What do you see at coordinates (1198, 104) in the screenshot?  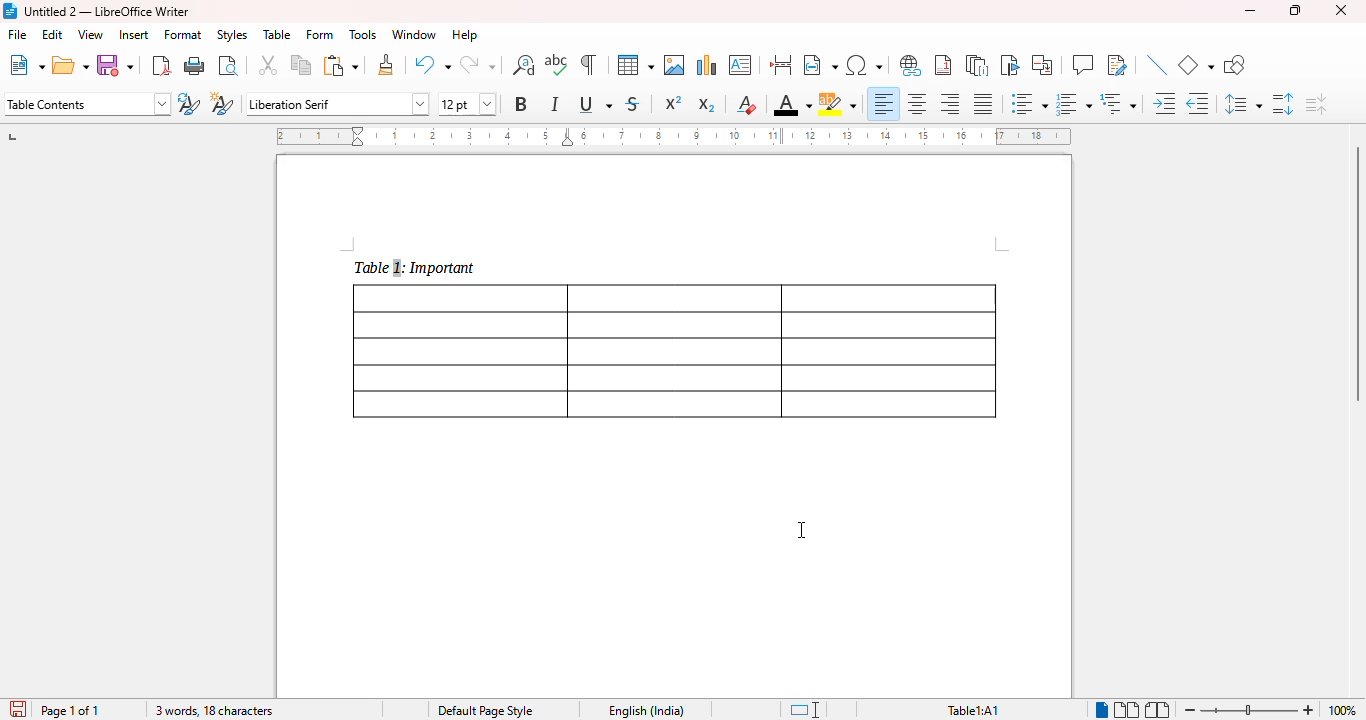 I see `decrease indent` at bounding box center [1198, 104].